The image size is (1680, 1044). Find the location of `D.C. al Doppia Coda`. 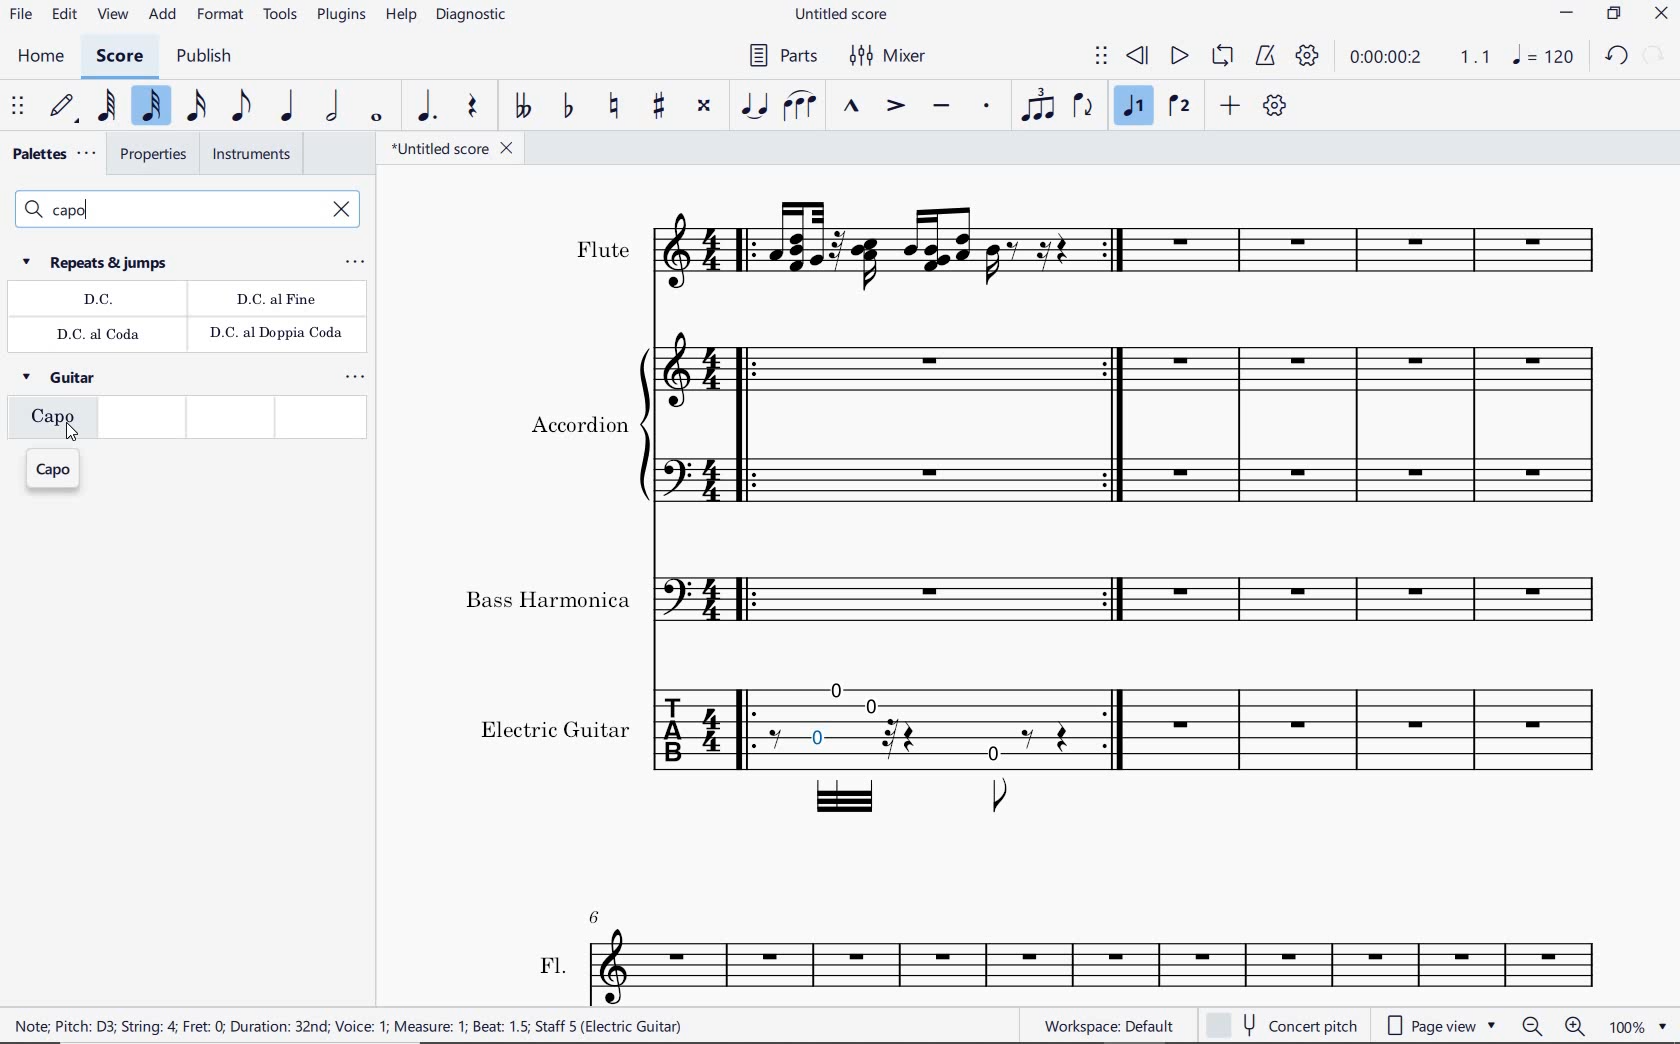

D.C. al Doppia Coda is located at coordinates (275, 336).